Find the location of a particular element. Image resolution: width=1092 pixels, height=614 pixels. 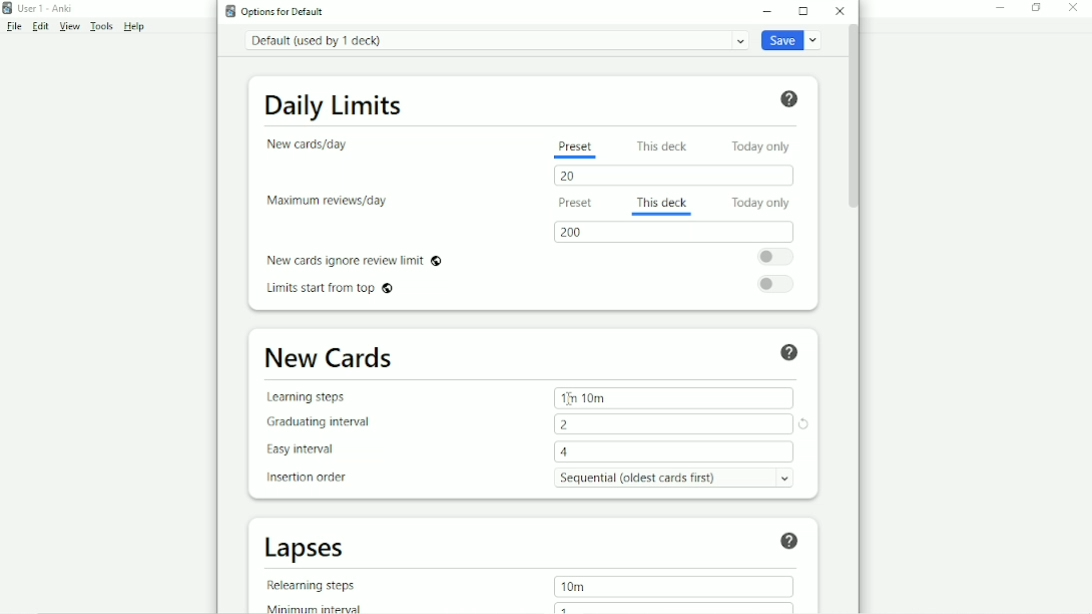

200 is located at coordinates (575, 232).